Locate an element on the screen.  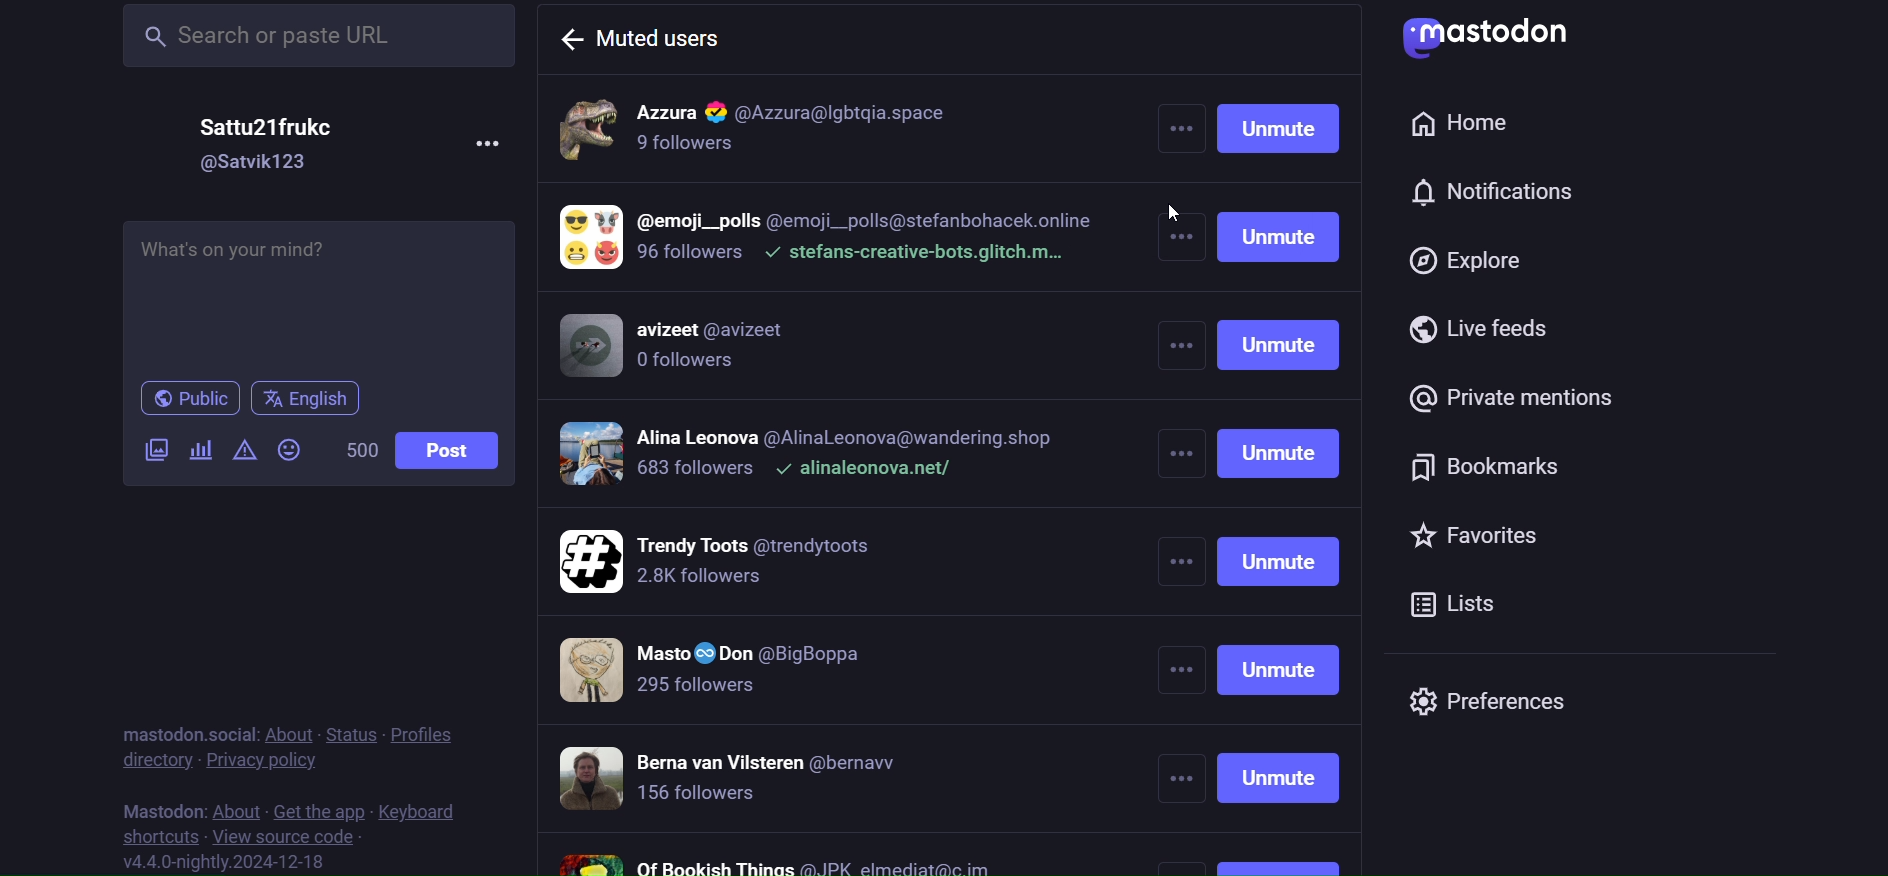
name is located at coordinates (269, 125).